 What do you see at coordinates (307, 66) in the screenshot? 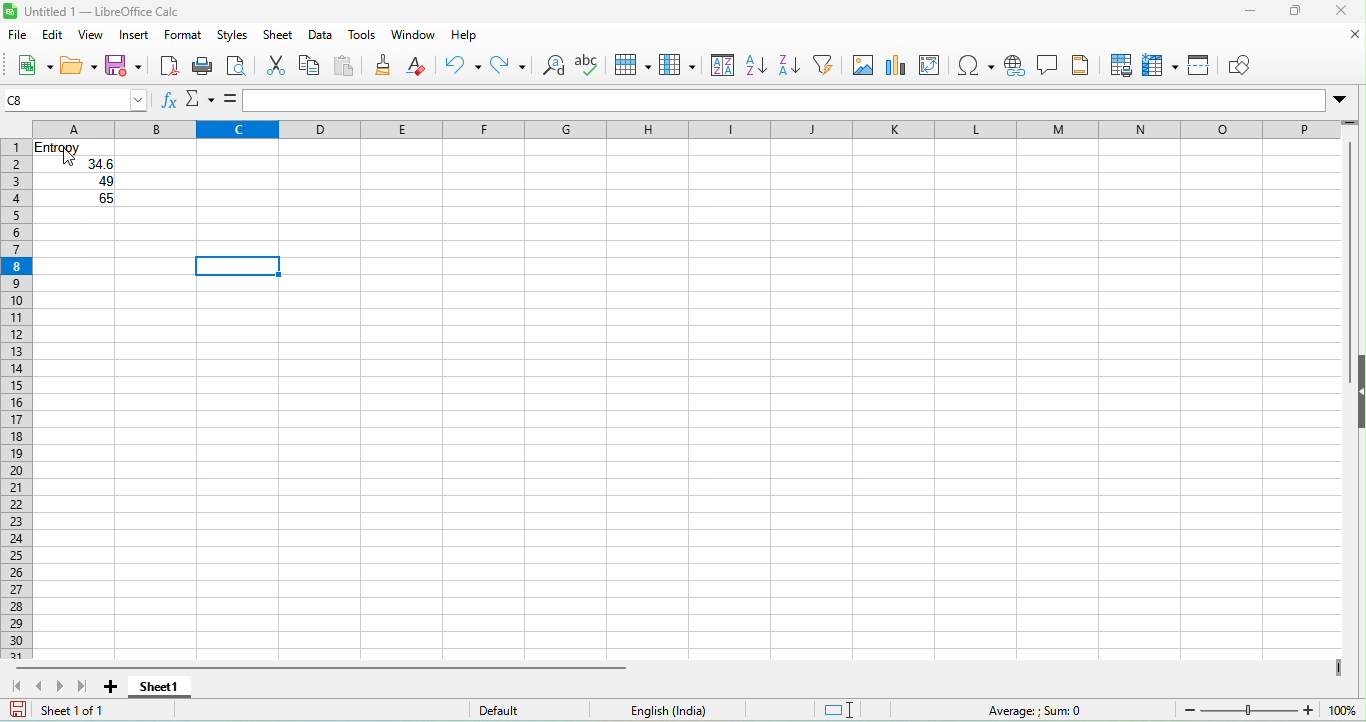
I see `copy` at bounding box center [307, 66].